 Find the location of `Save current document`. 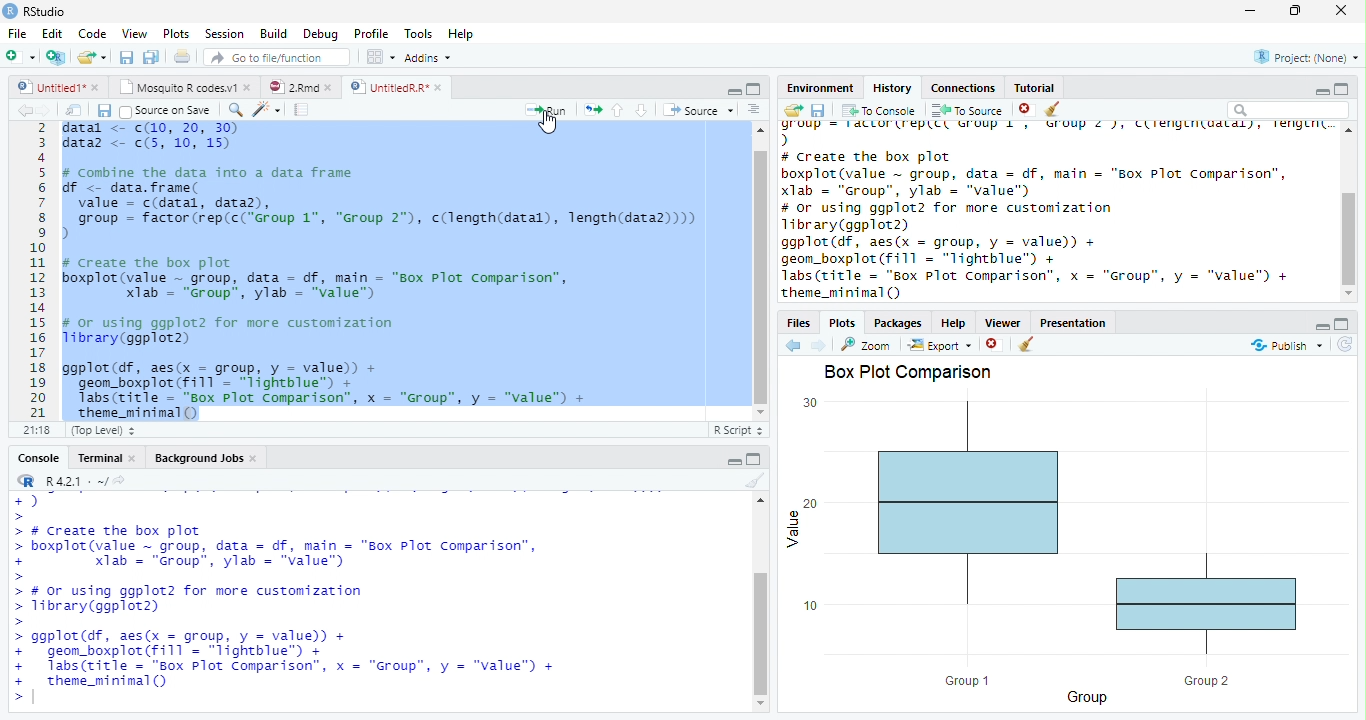

Save current document is located at coordinates (103, 110).